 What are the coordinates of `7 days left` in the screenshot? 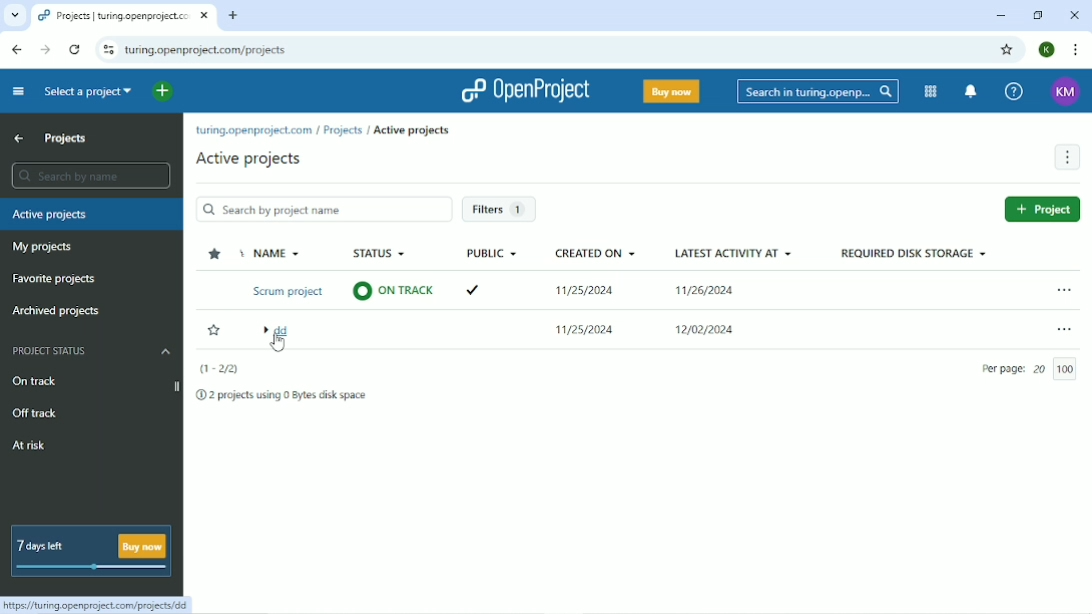 It's located at (89, 552).